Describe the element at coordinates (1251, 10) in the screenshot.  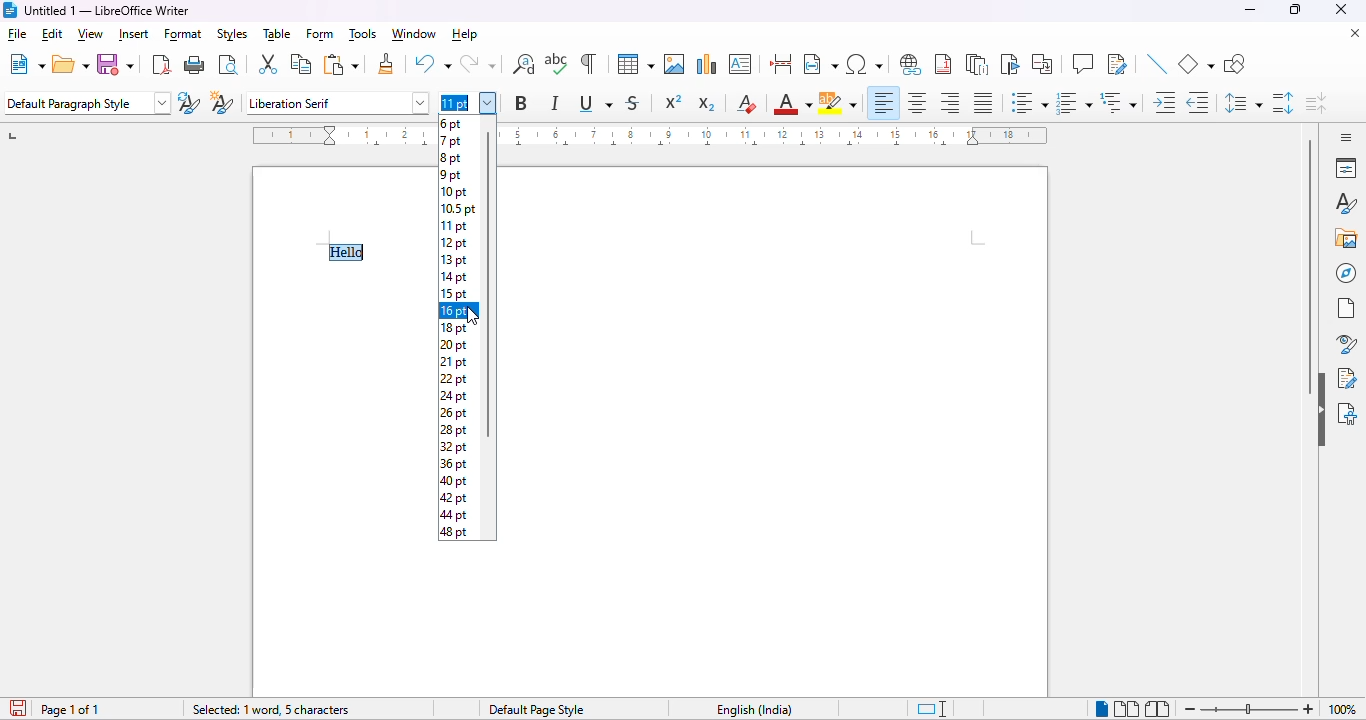
I see `minimize` at that location.